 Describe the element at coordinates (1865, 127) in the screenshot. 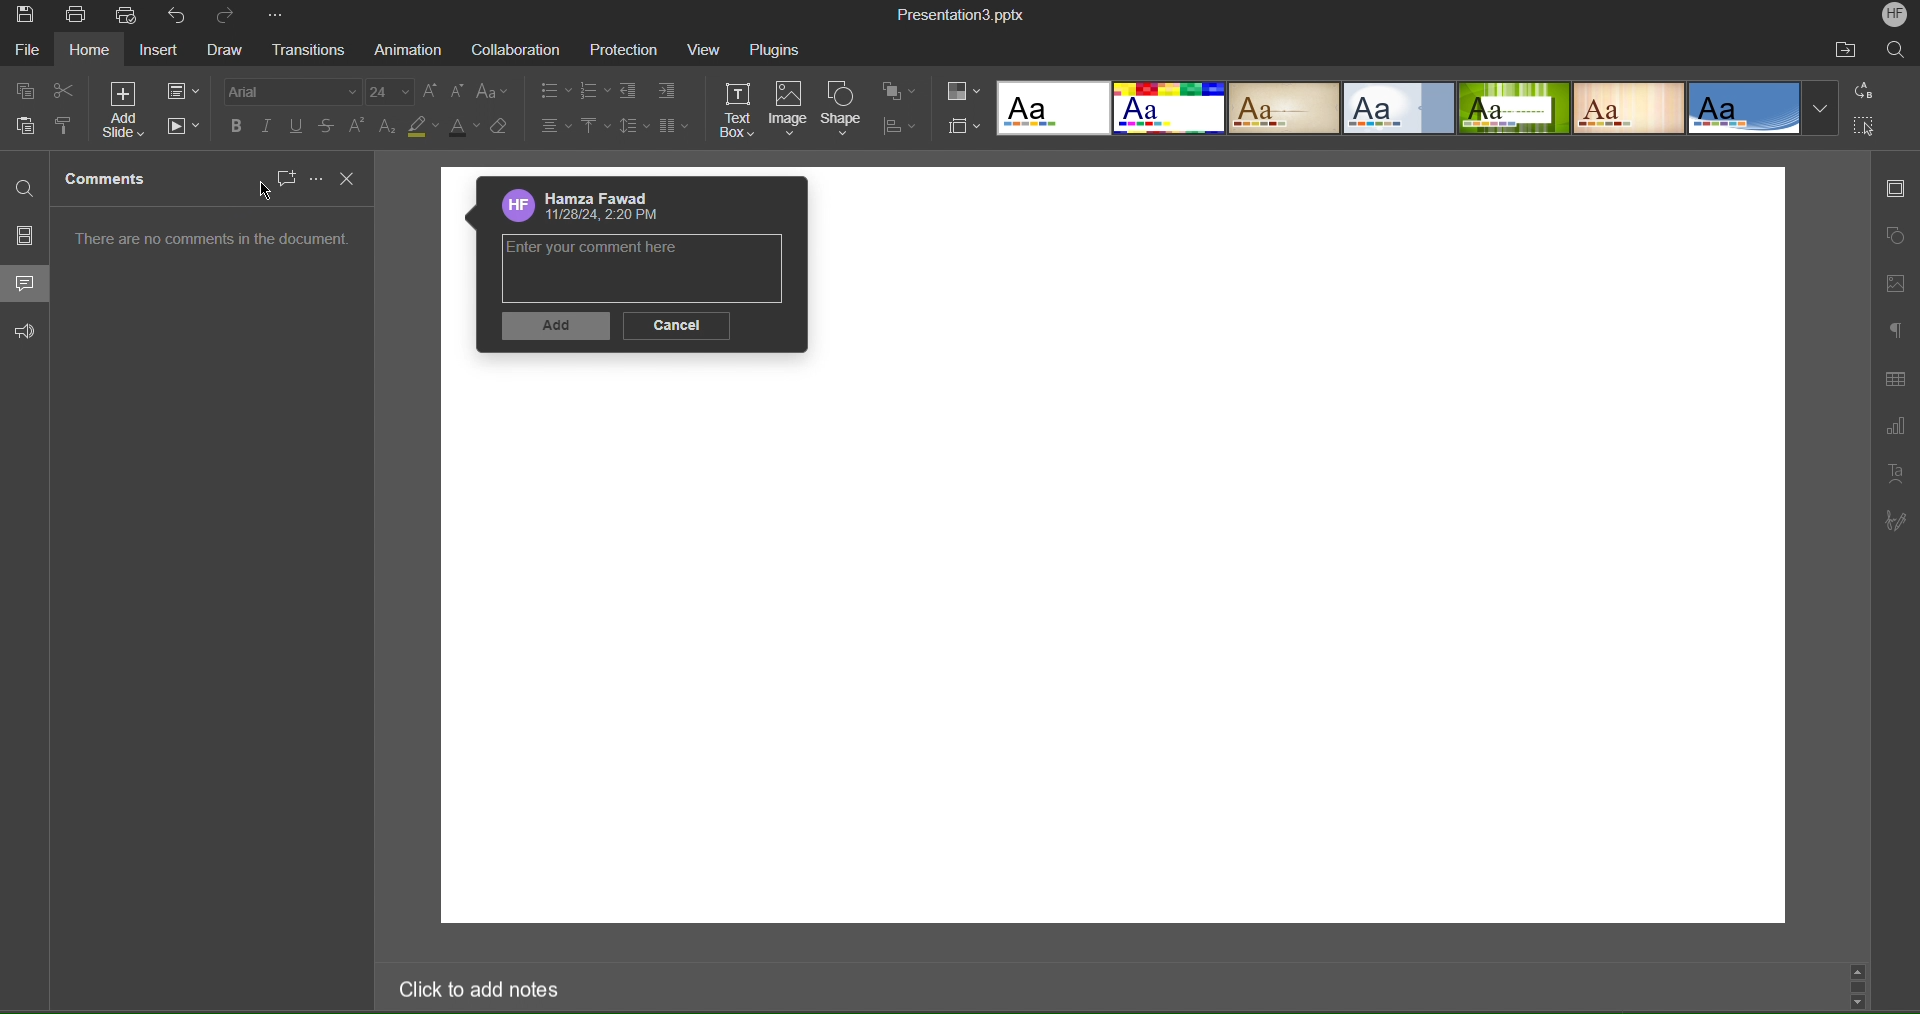

I see `Select All ` at that location.